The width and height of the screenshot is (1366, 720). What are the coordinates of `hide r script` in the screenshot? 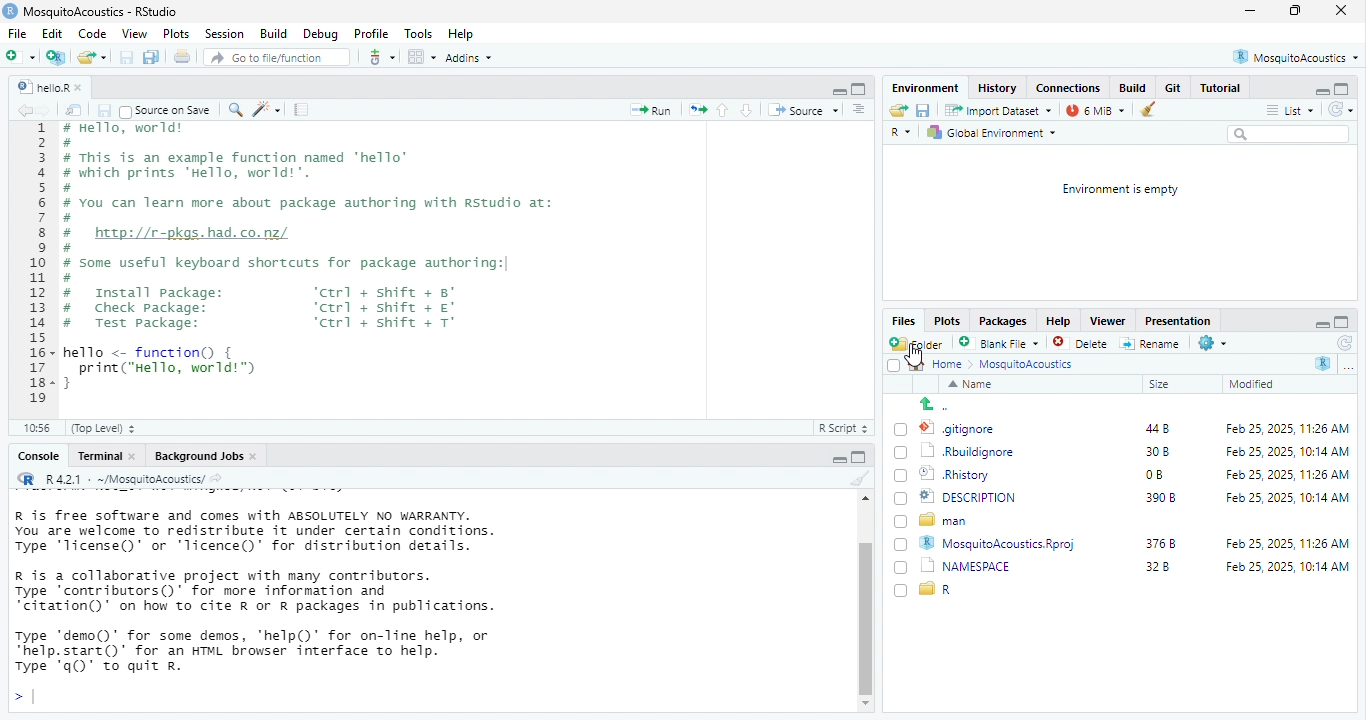 It's located at (835, 88).